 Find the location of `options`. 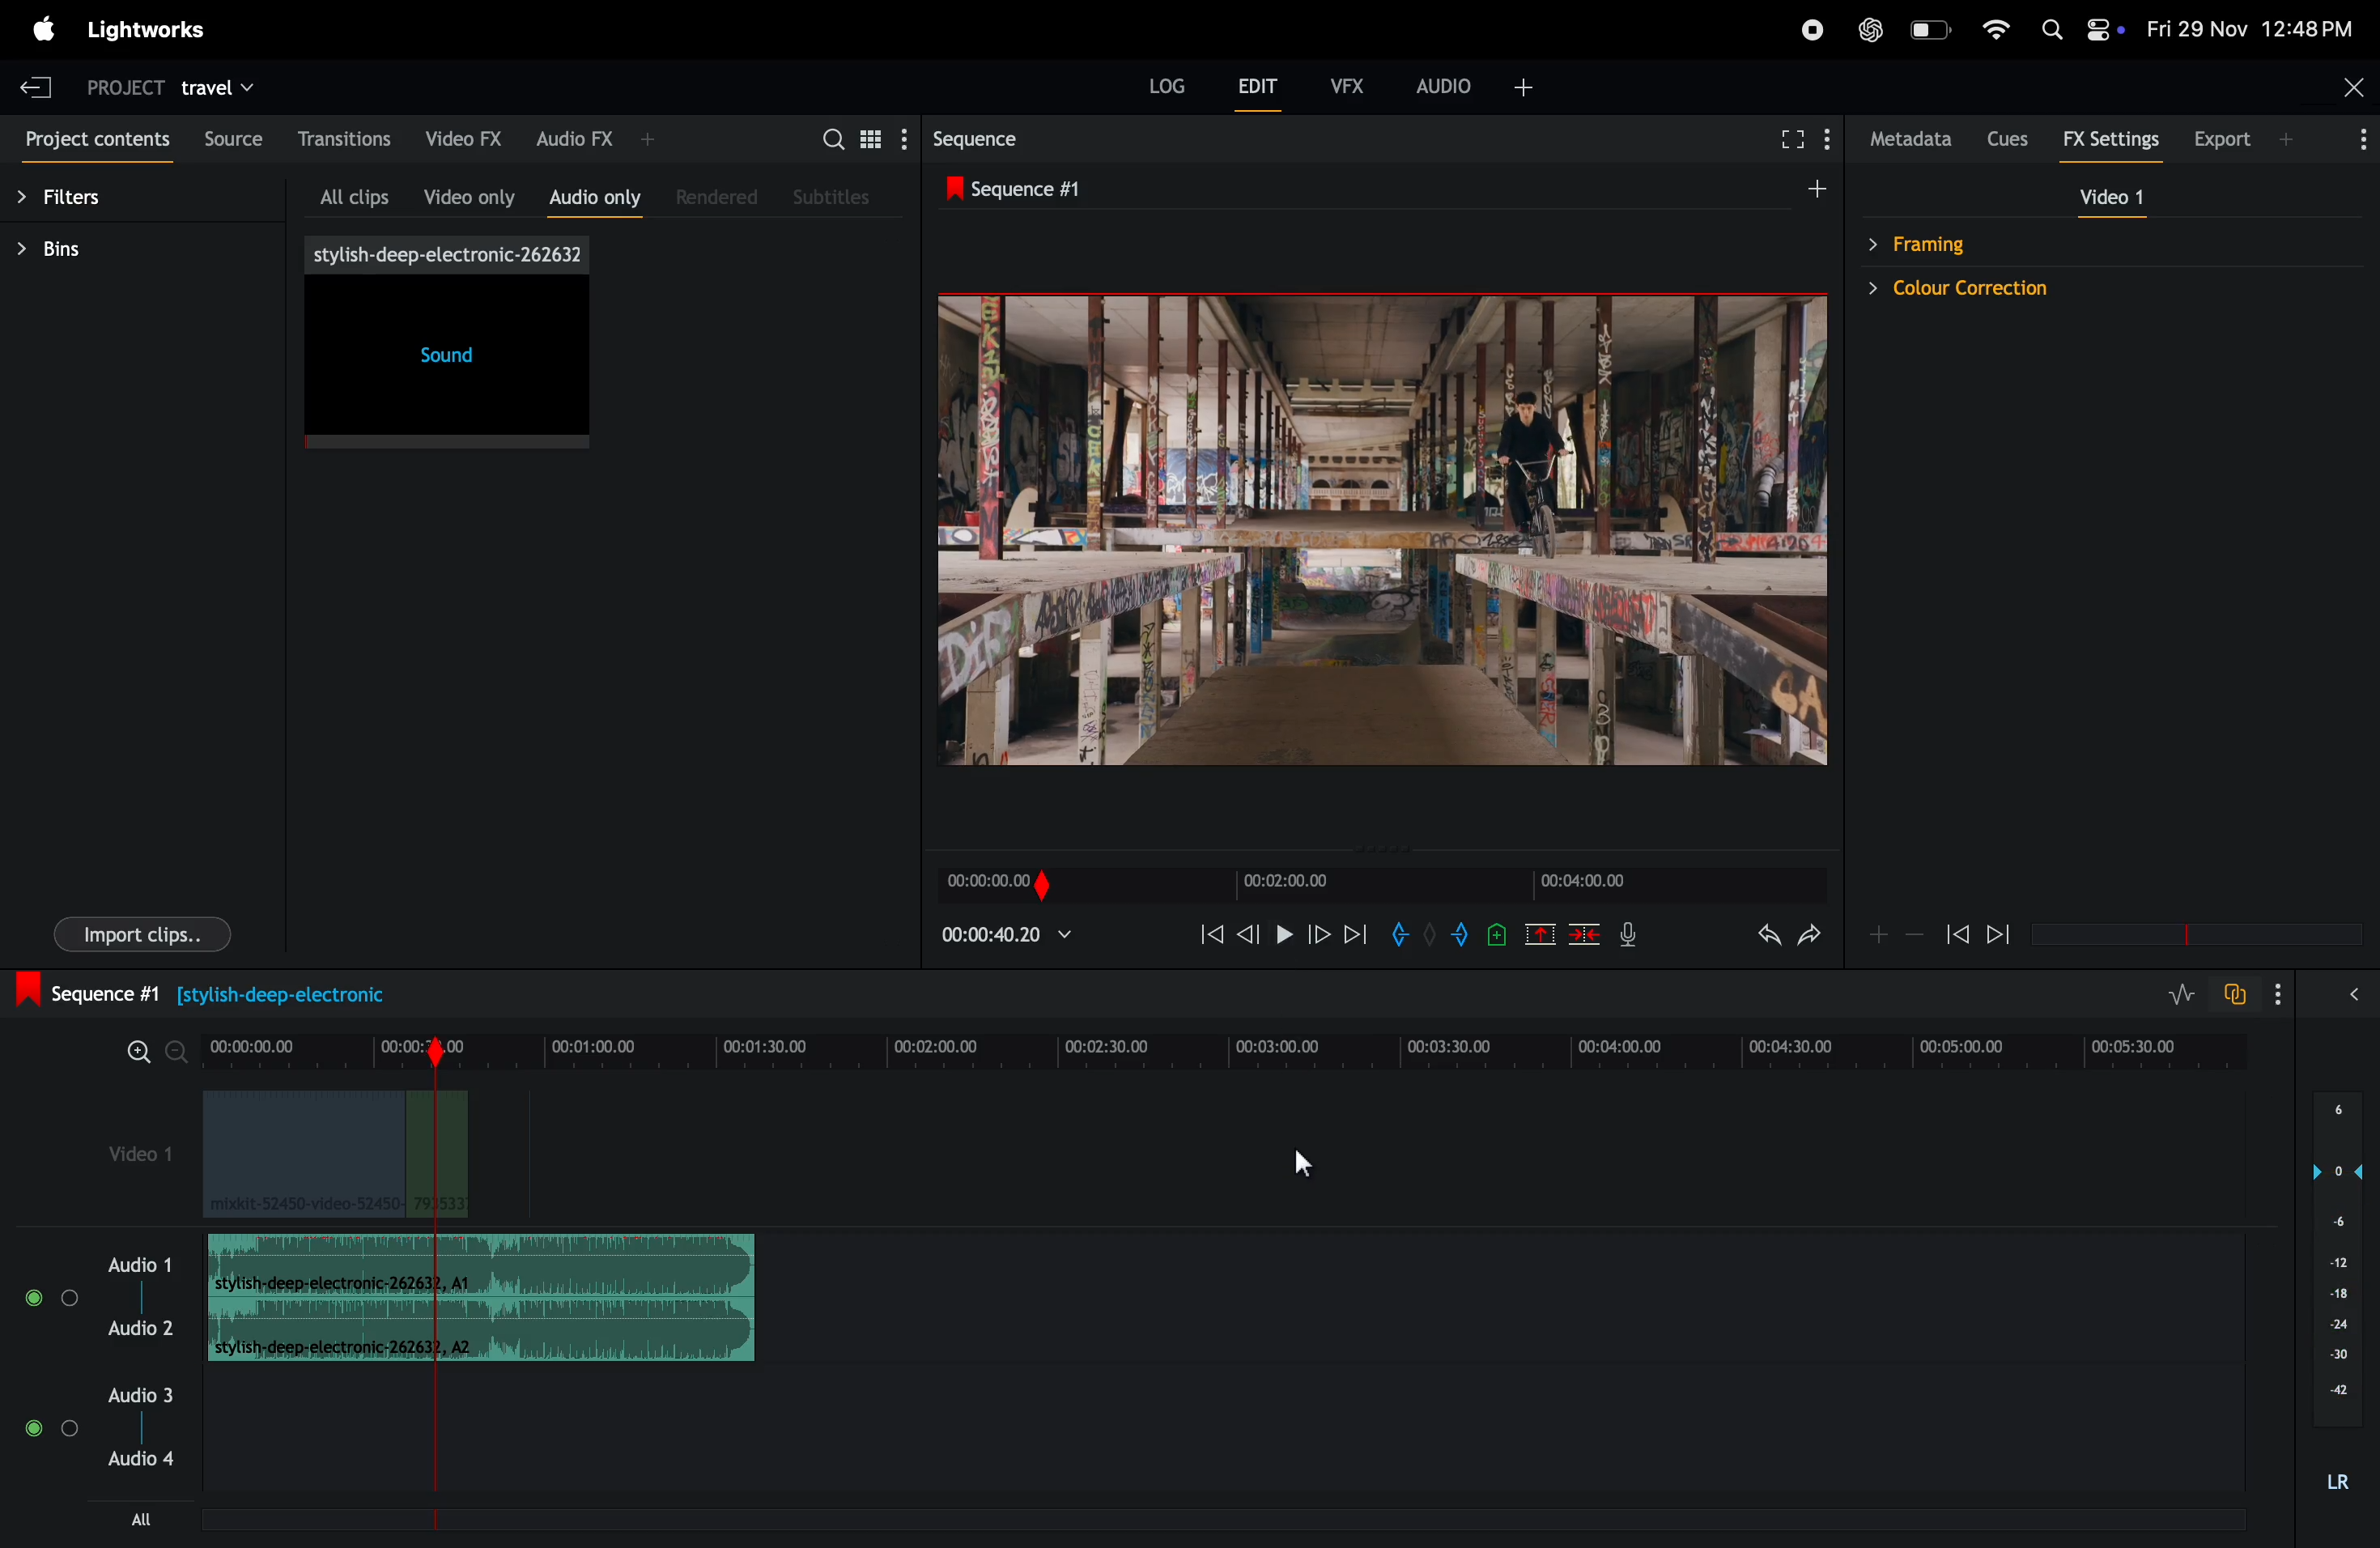

options is located at coordinates (2354, 142).